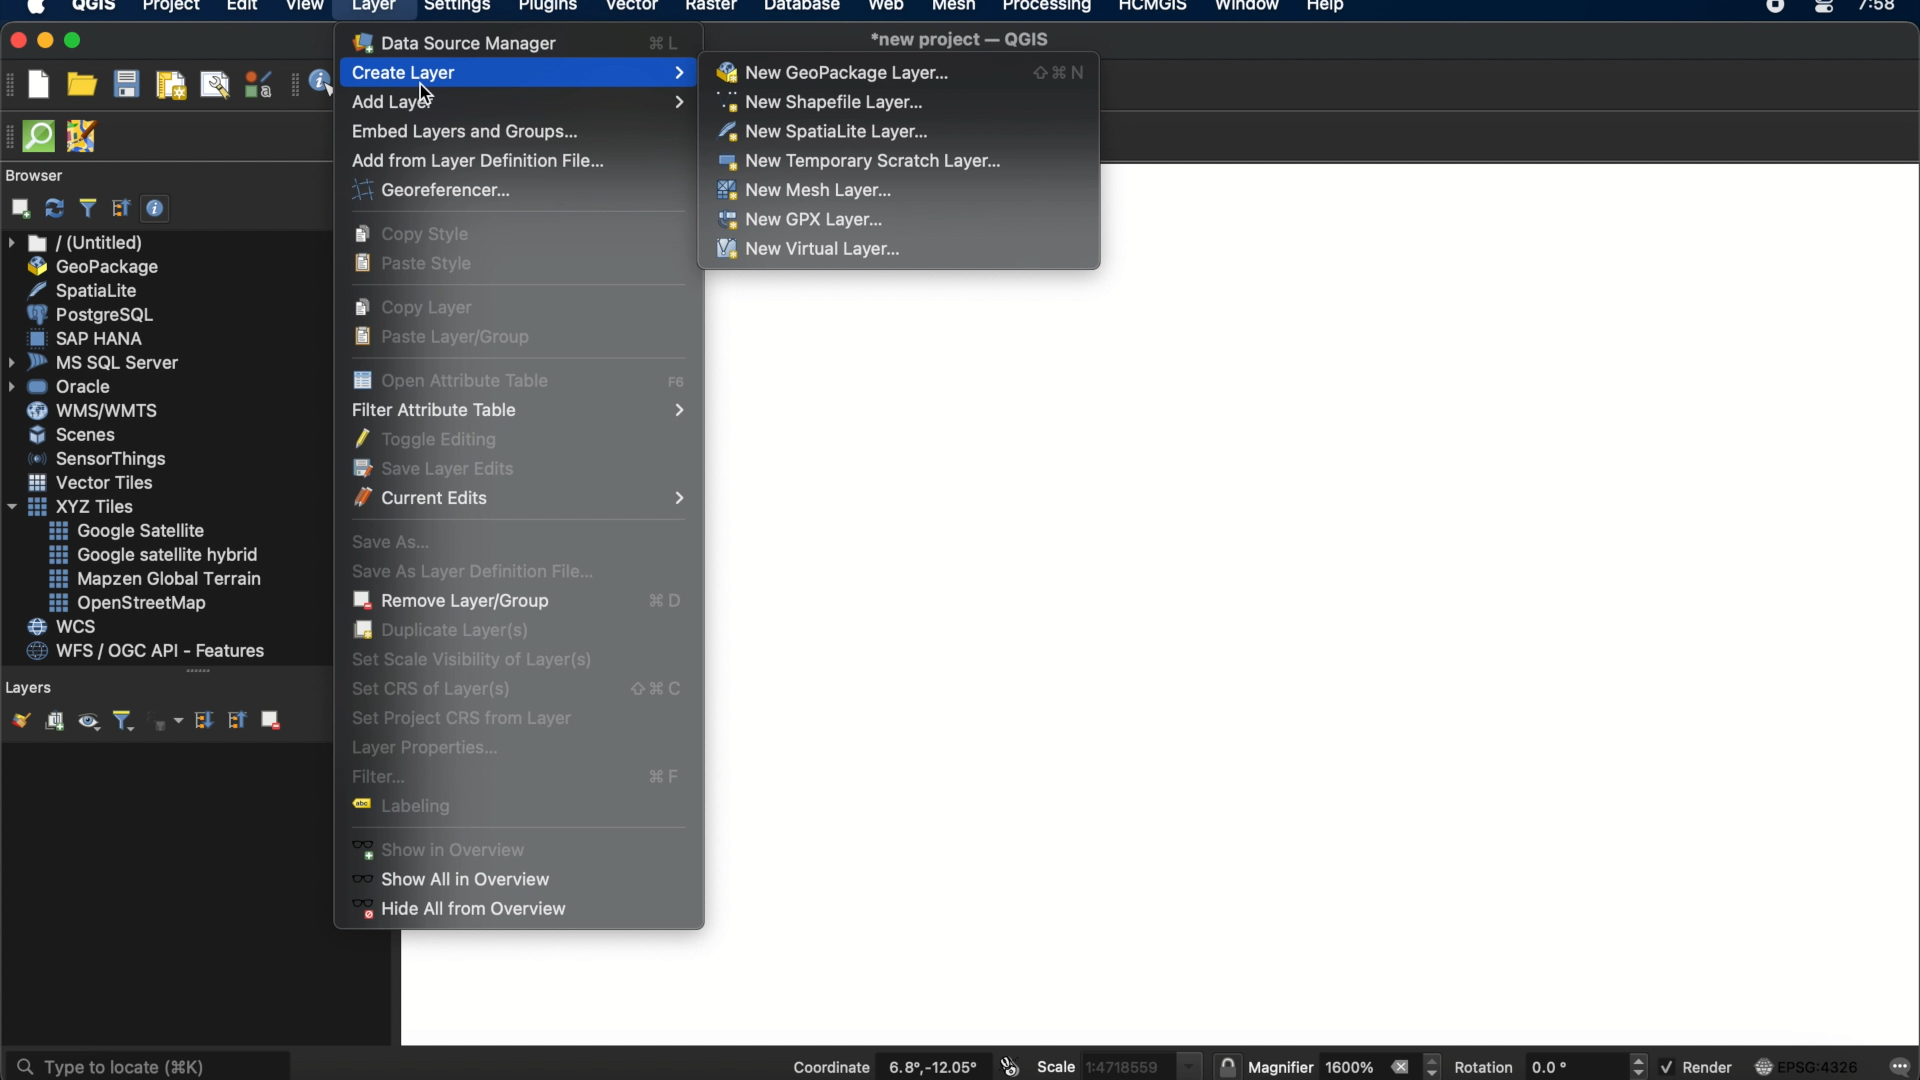 The image size is (1920, 1080). I want to click on minimize, so click(45, 41).